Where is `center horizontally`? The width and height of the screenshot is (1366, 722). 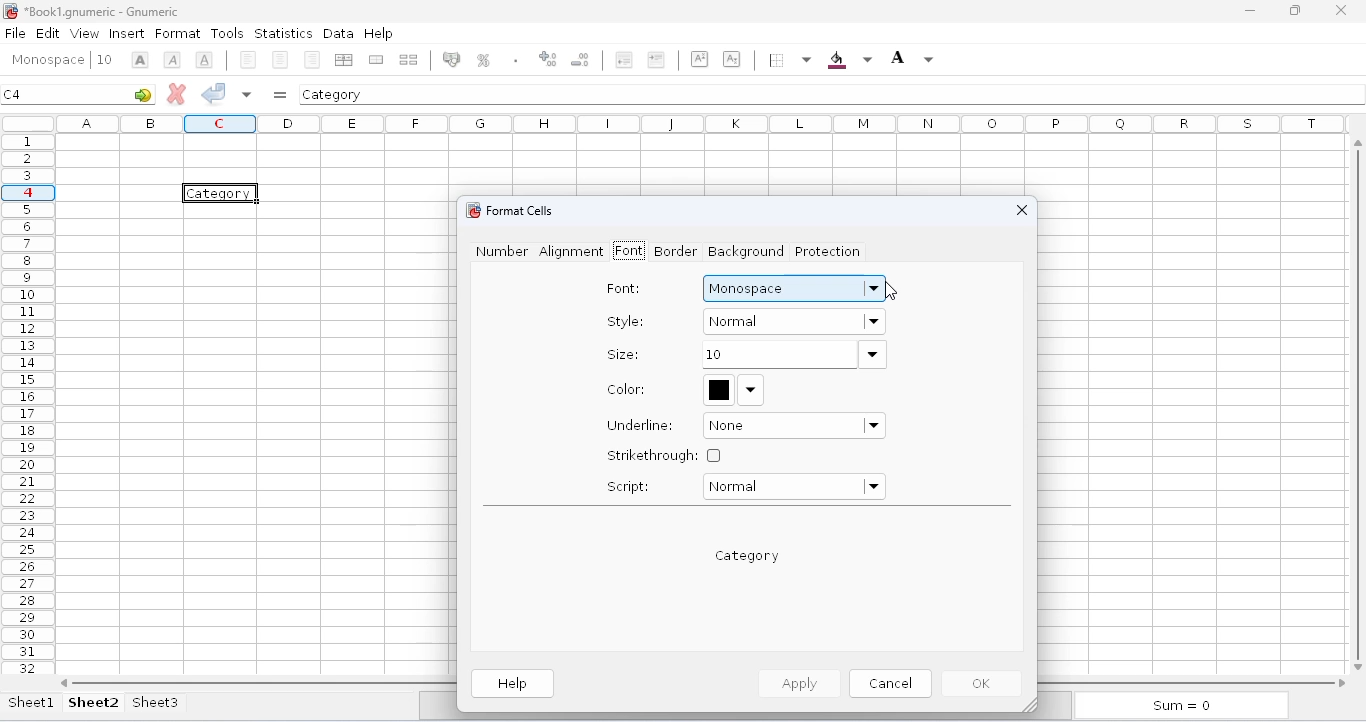 center horizontally is located at coordinates (281, 60).